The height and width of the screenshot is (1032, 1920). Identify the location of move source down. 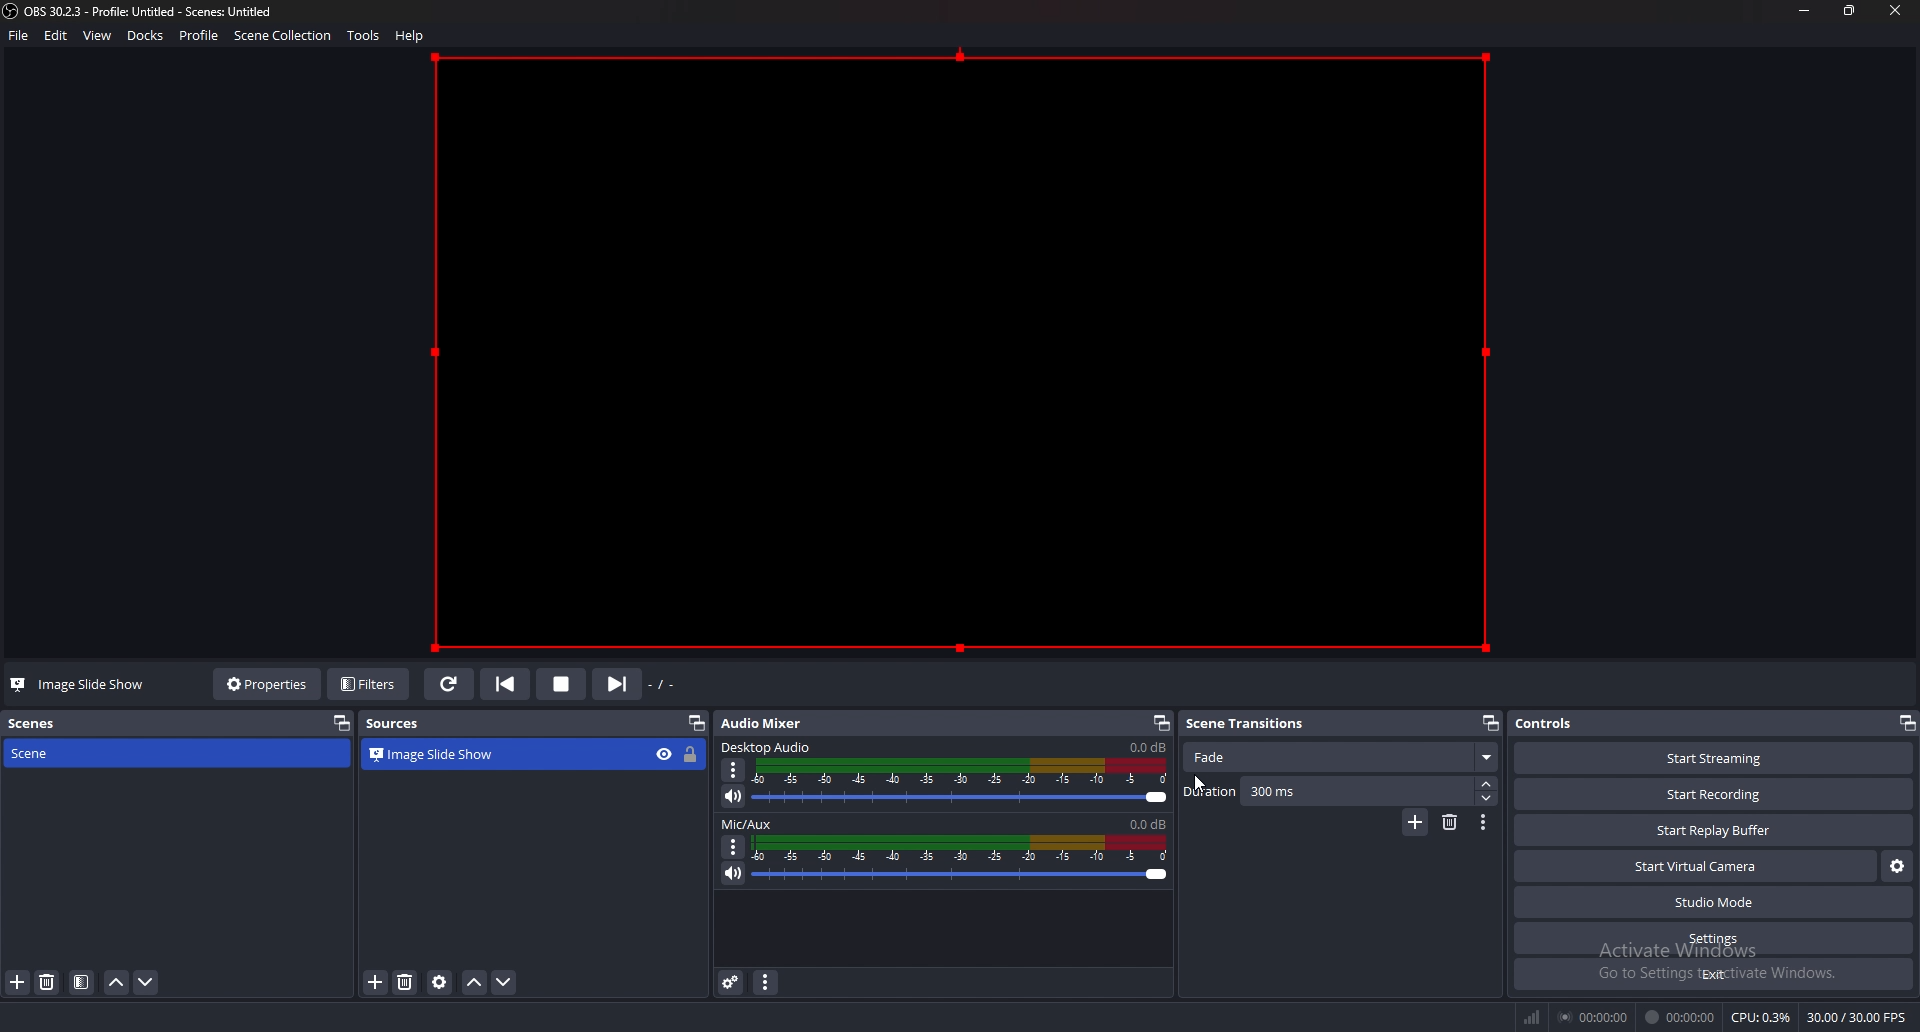
(504, 982).